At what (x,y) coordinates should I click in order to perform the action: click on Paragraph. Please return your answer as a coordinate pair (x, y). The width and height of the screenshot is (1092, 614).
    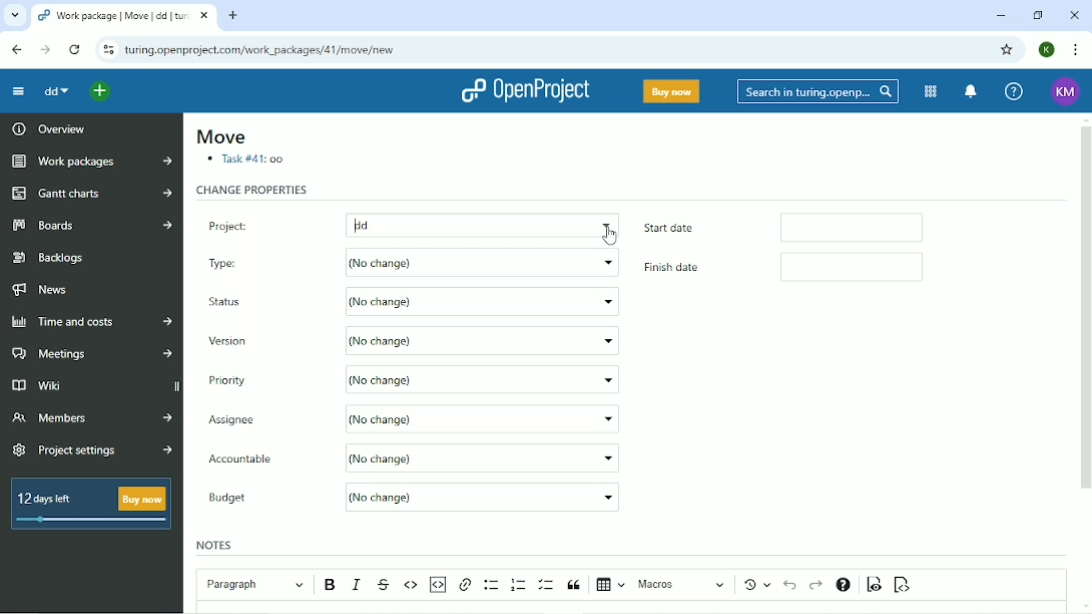
    Looking at the image, I should click on (254, 582).